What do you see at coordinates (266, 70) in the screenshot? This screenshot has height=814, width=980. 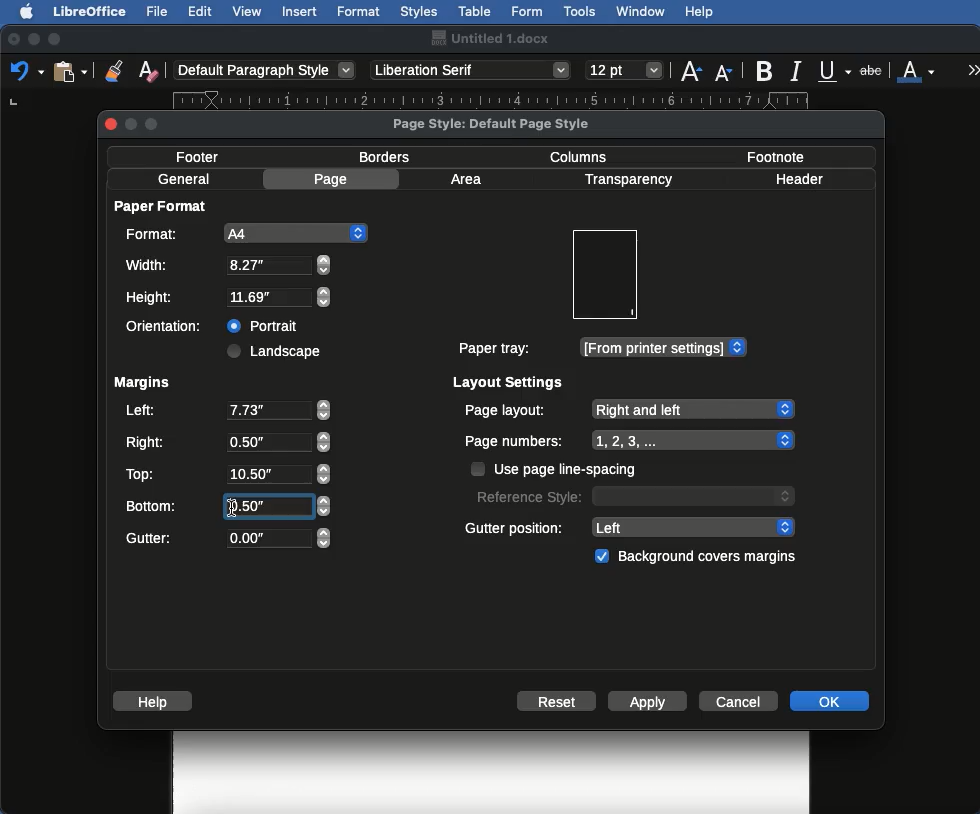 I see `Paragraph style` at bounding box center [266, 70].